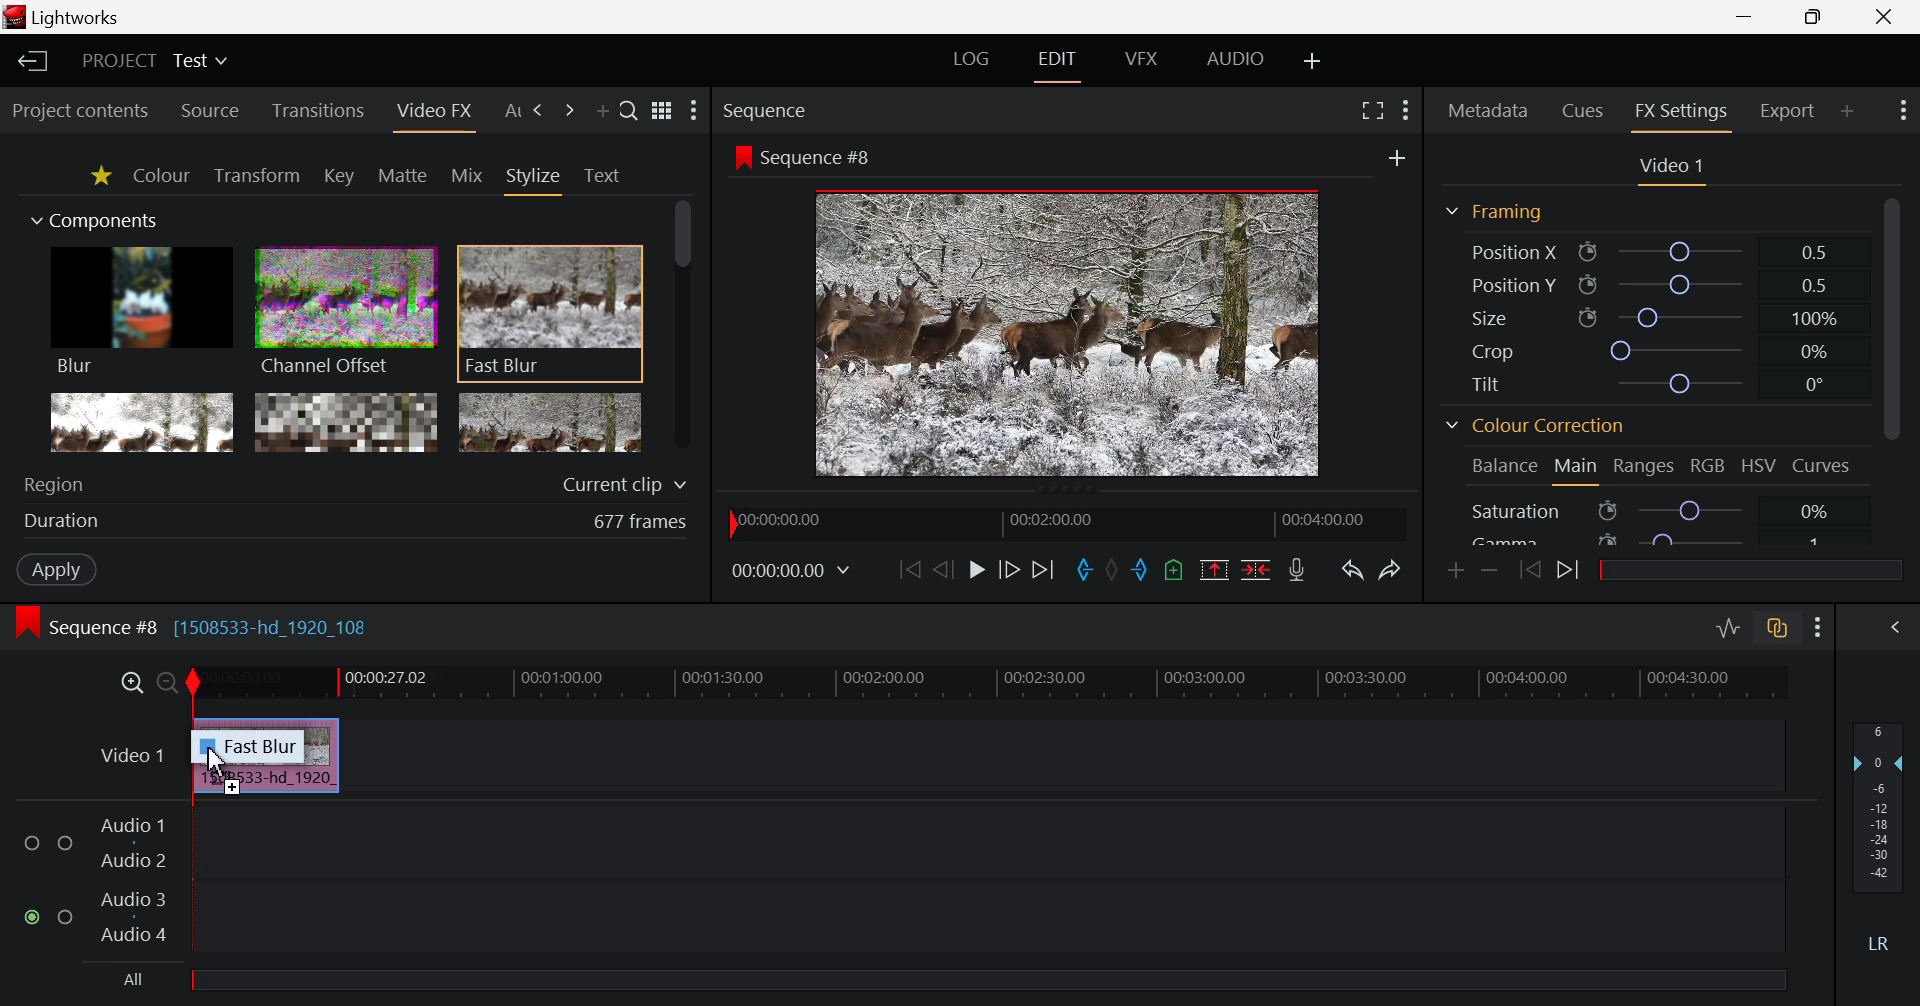  What do you see at coordinates (533, 177) in the screenshot?
I see `Stylize Tab Open` at bounding box center [533, 177].